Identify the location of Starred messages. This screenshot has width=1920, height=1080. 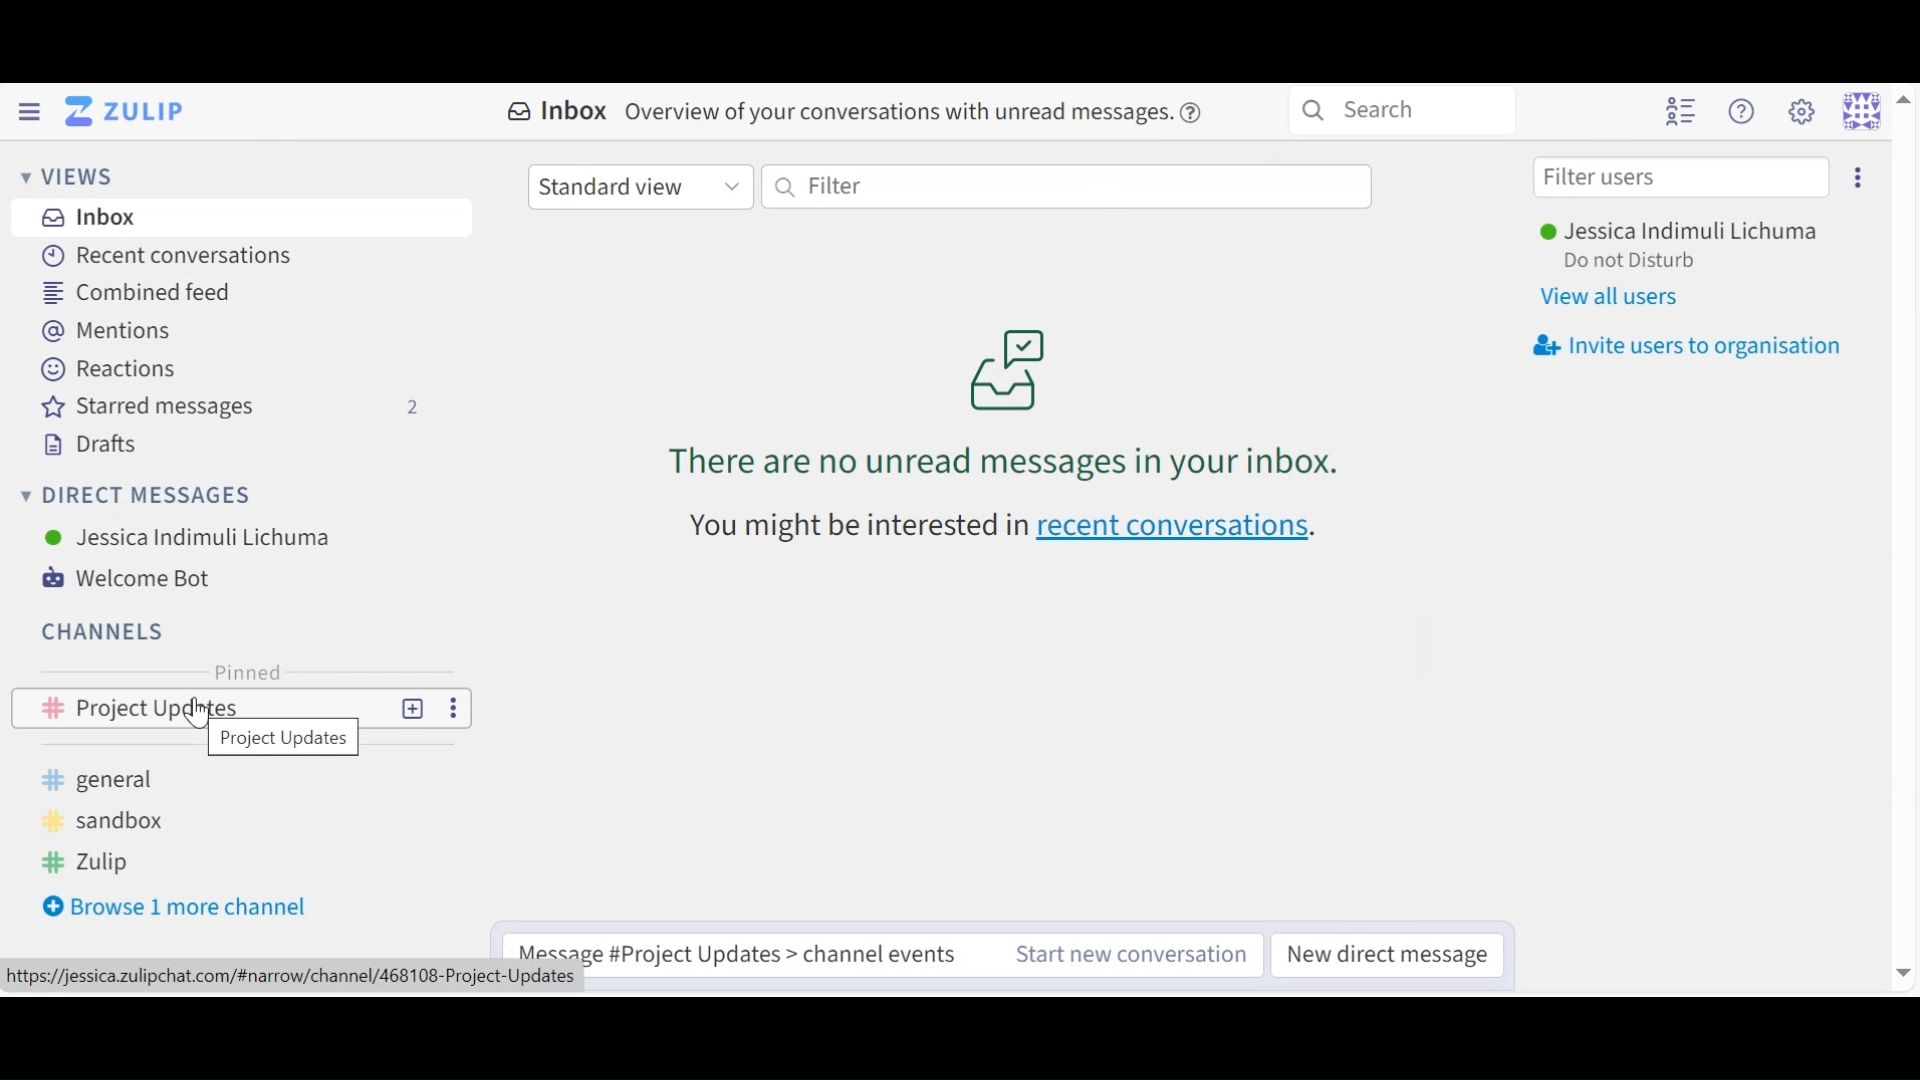
(239, 407).